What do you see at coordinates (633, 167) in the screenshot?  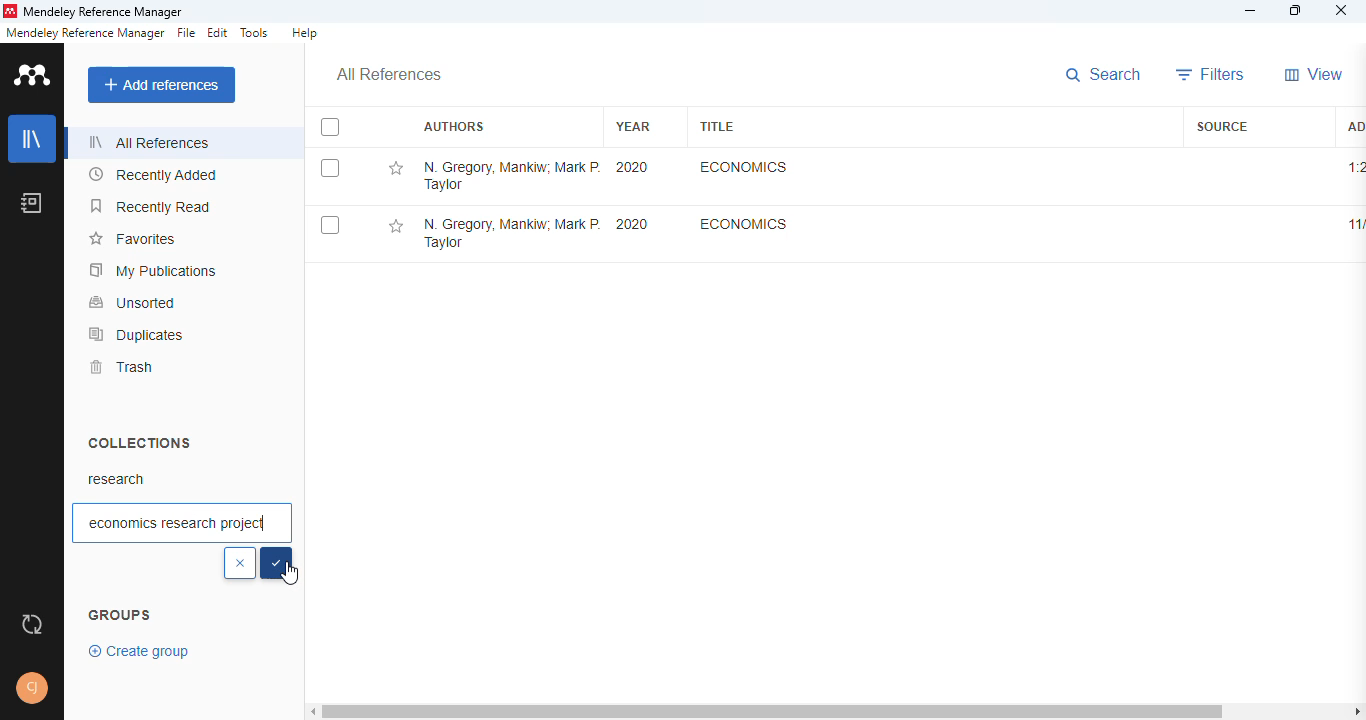 I see `2020` at bounding box center [633, 167].